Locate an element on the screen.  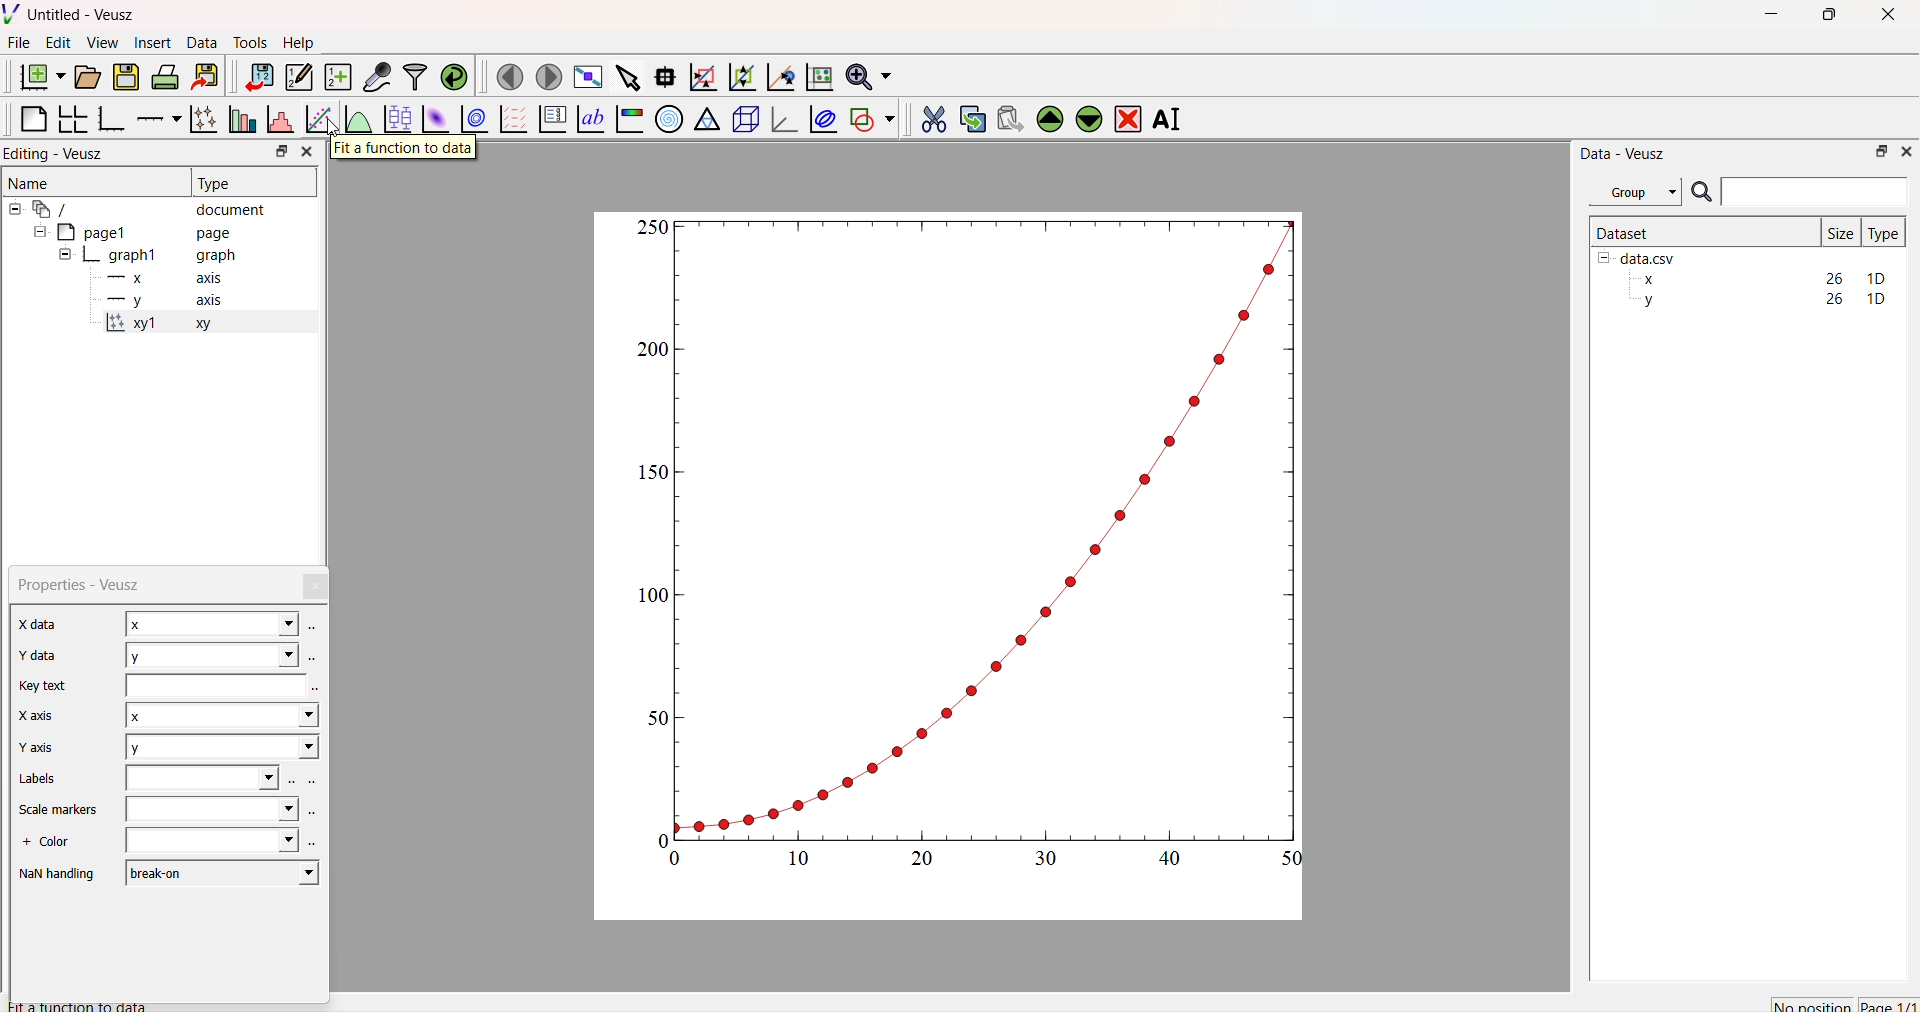
Close is located at coordinates (1890, 20).